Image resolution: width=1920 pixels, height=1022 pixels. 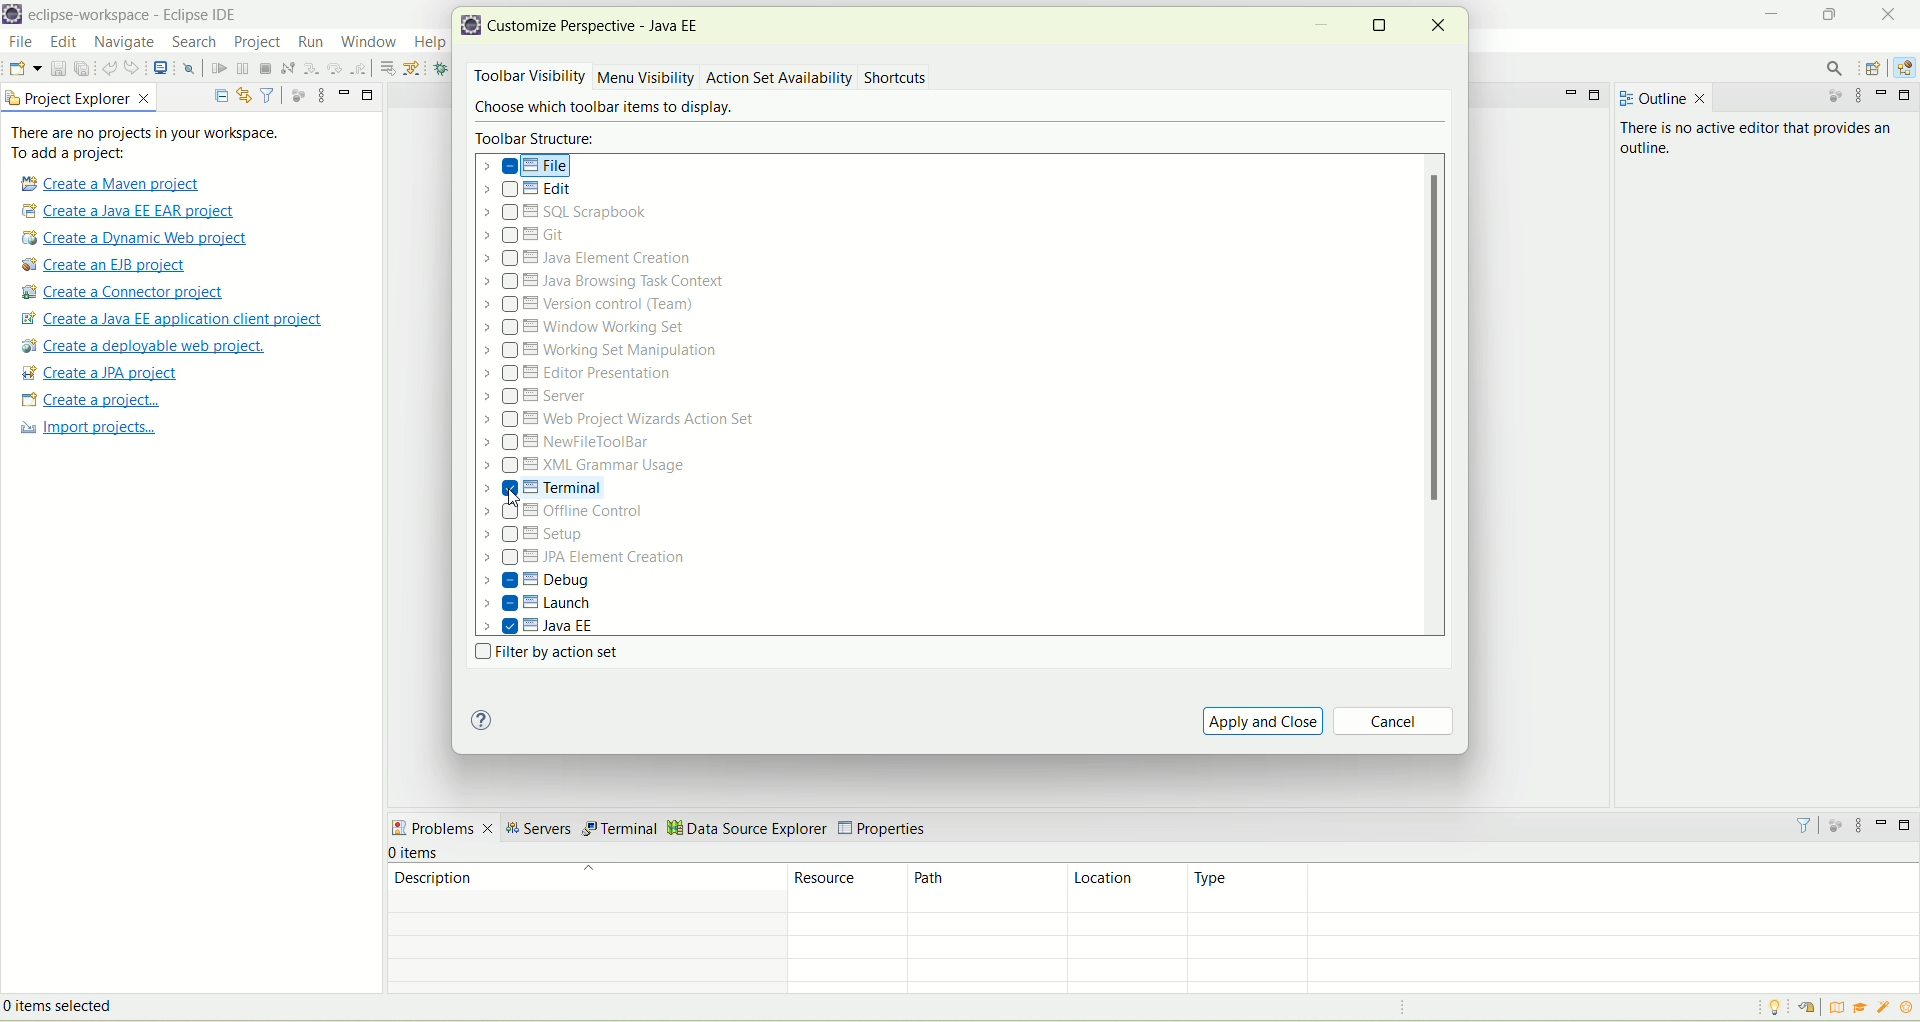 I want to click on collapse all, so click(x=221, y=92).